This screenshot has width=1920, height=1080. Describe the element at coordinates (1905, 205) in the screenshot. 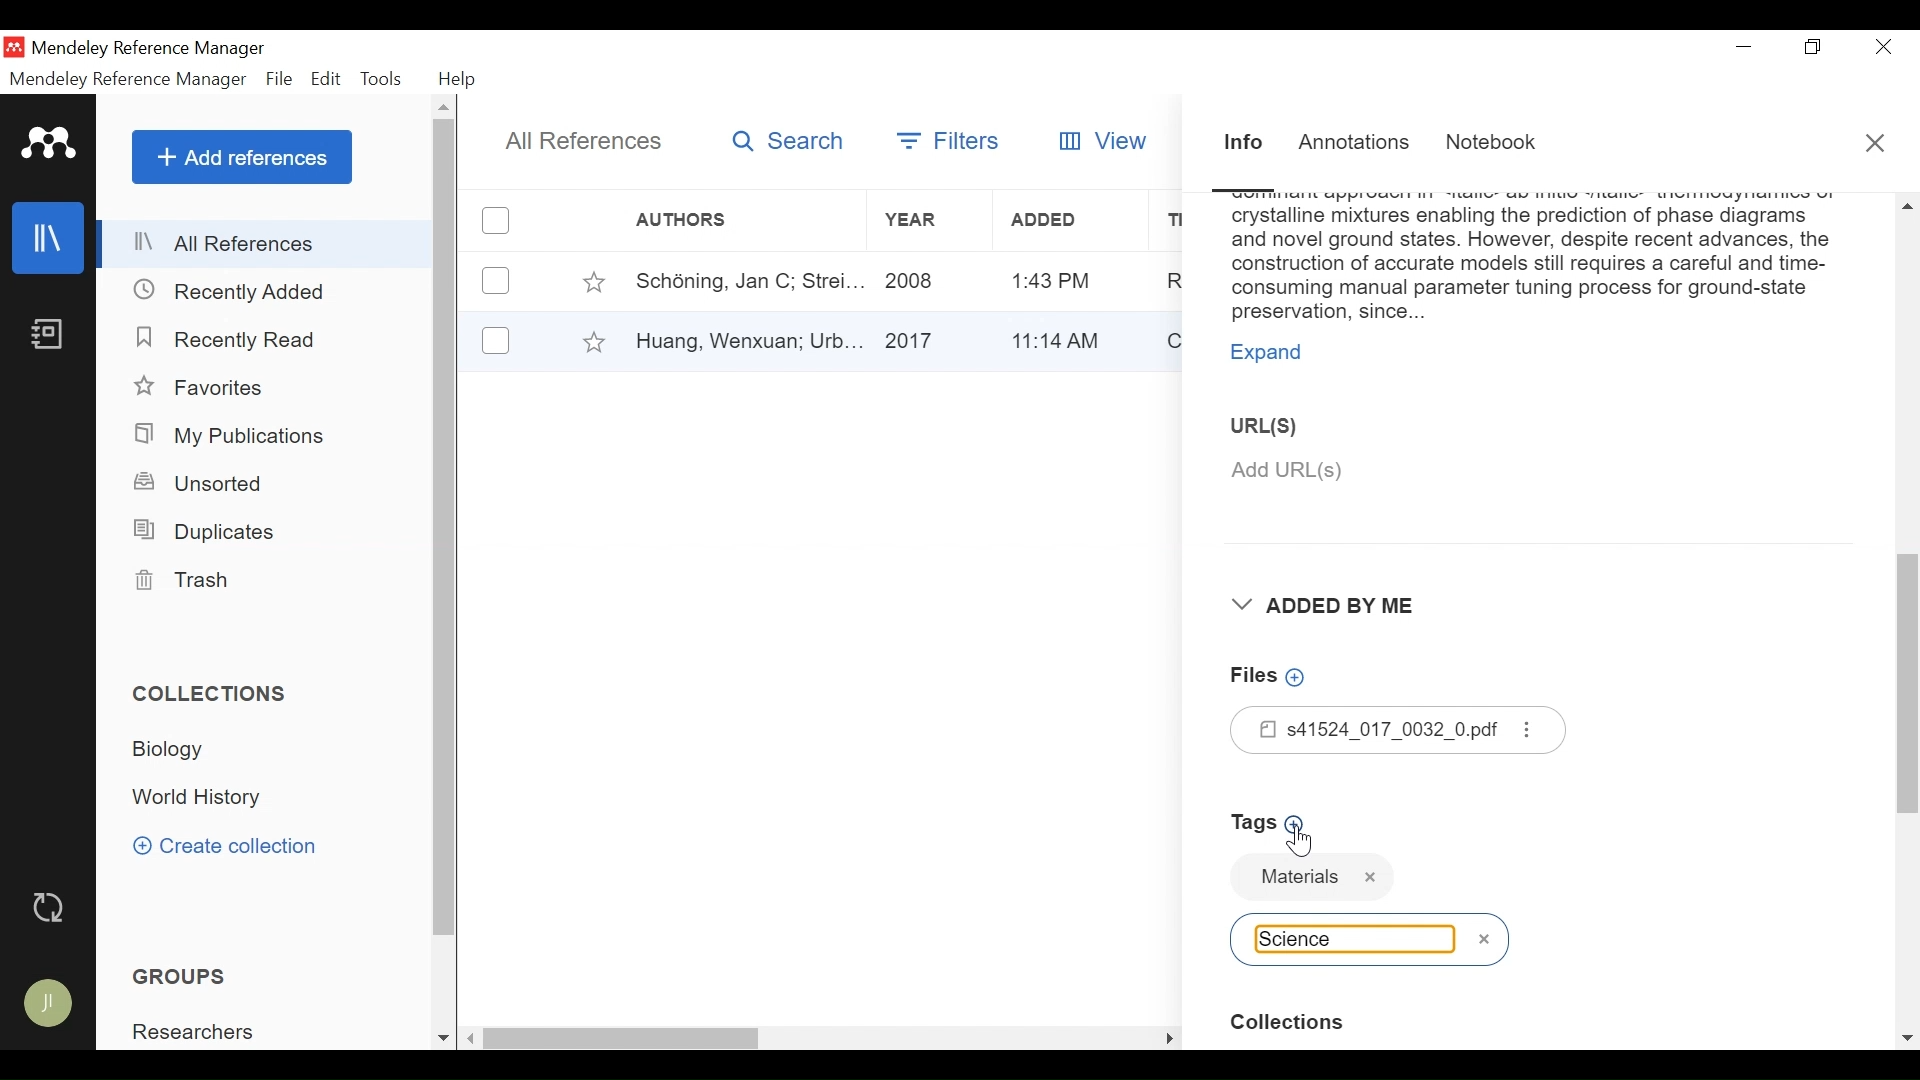

I see `Scroll up` at that location.